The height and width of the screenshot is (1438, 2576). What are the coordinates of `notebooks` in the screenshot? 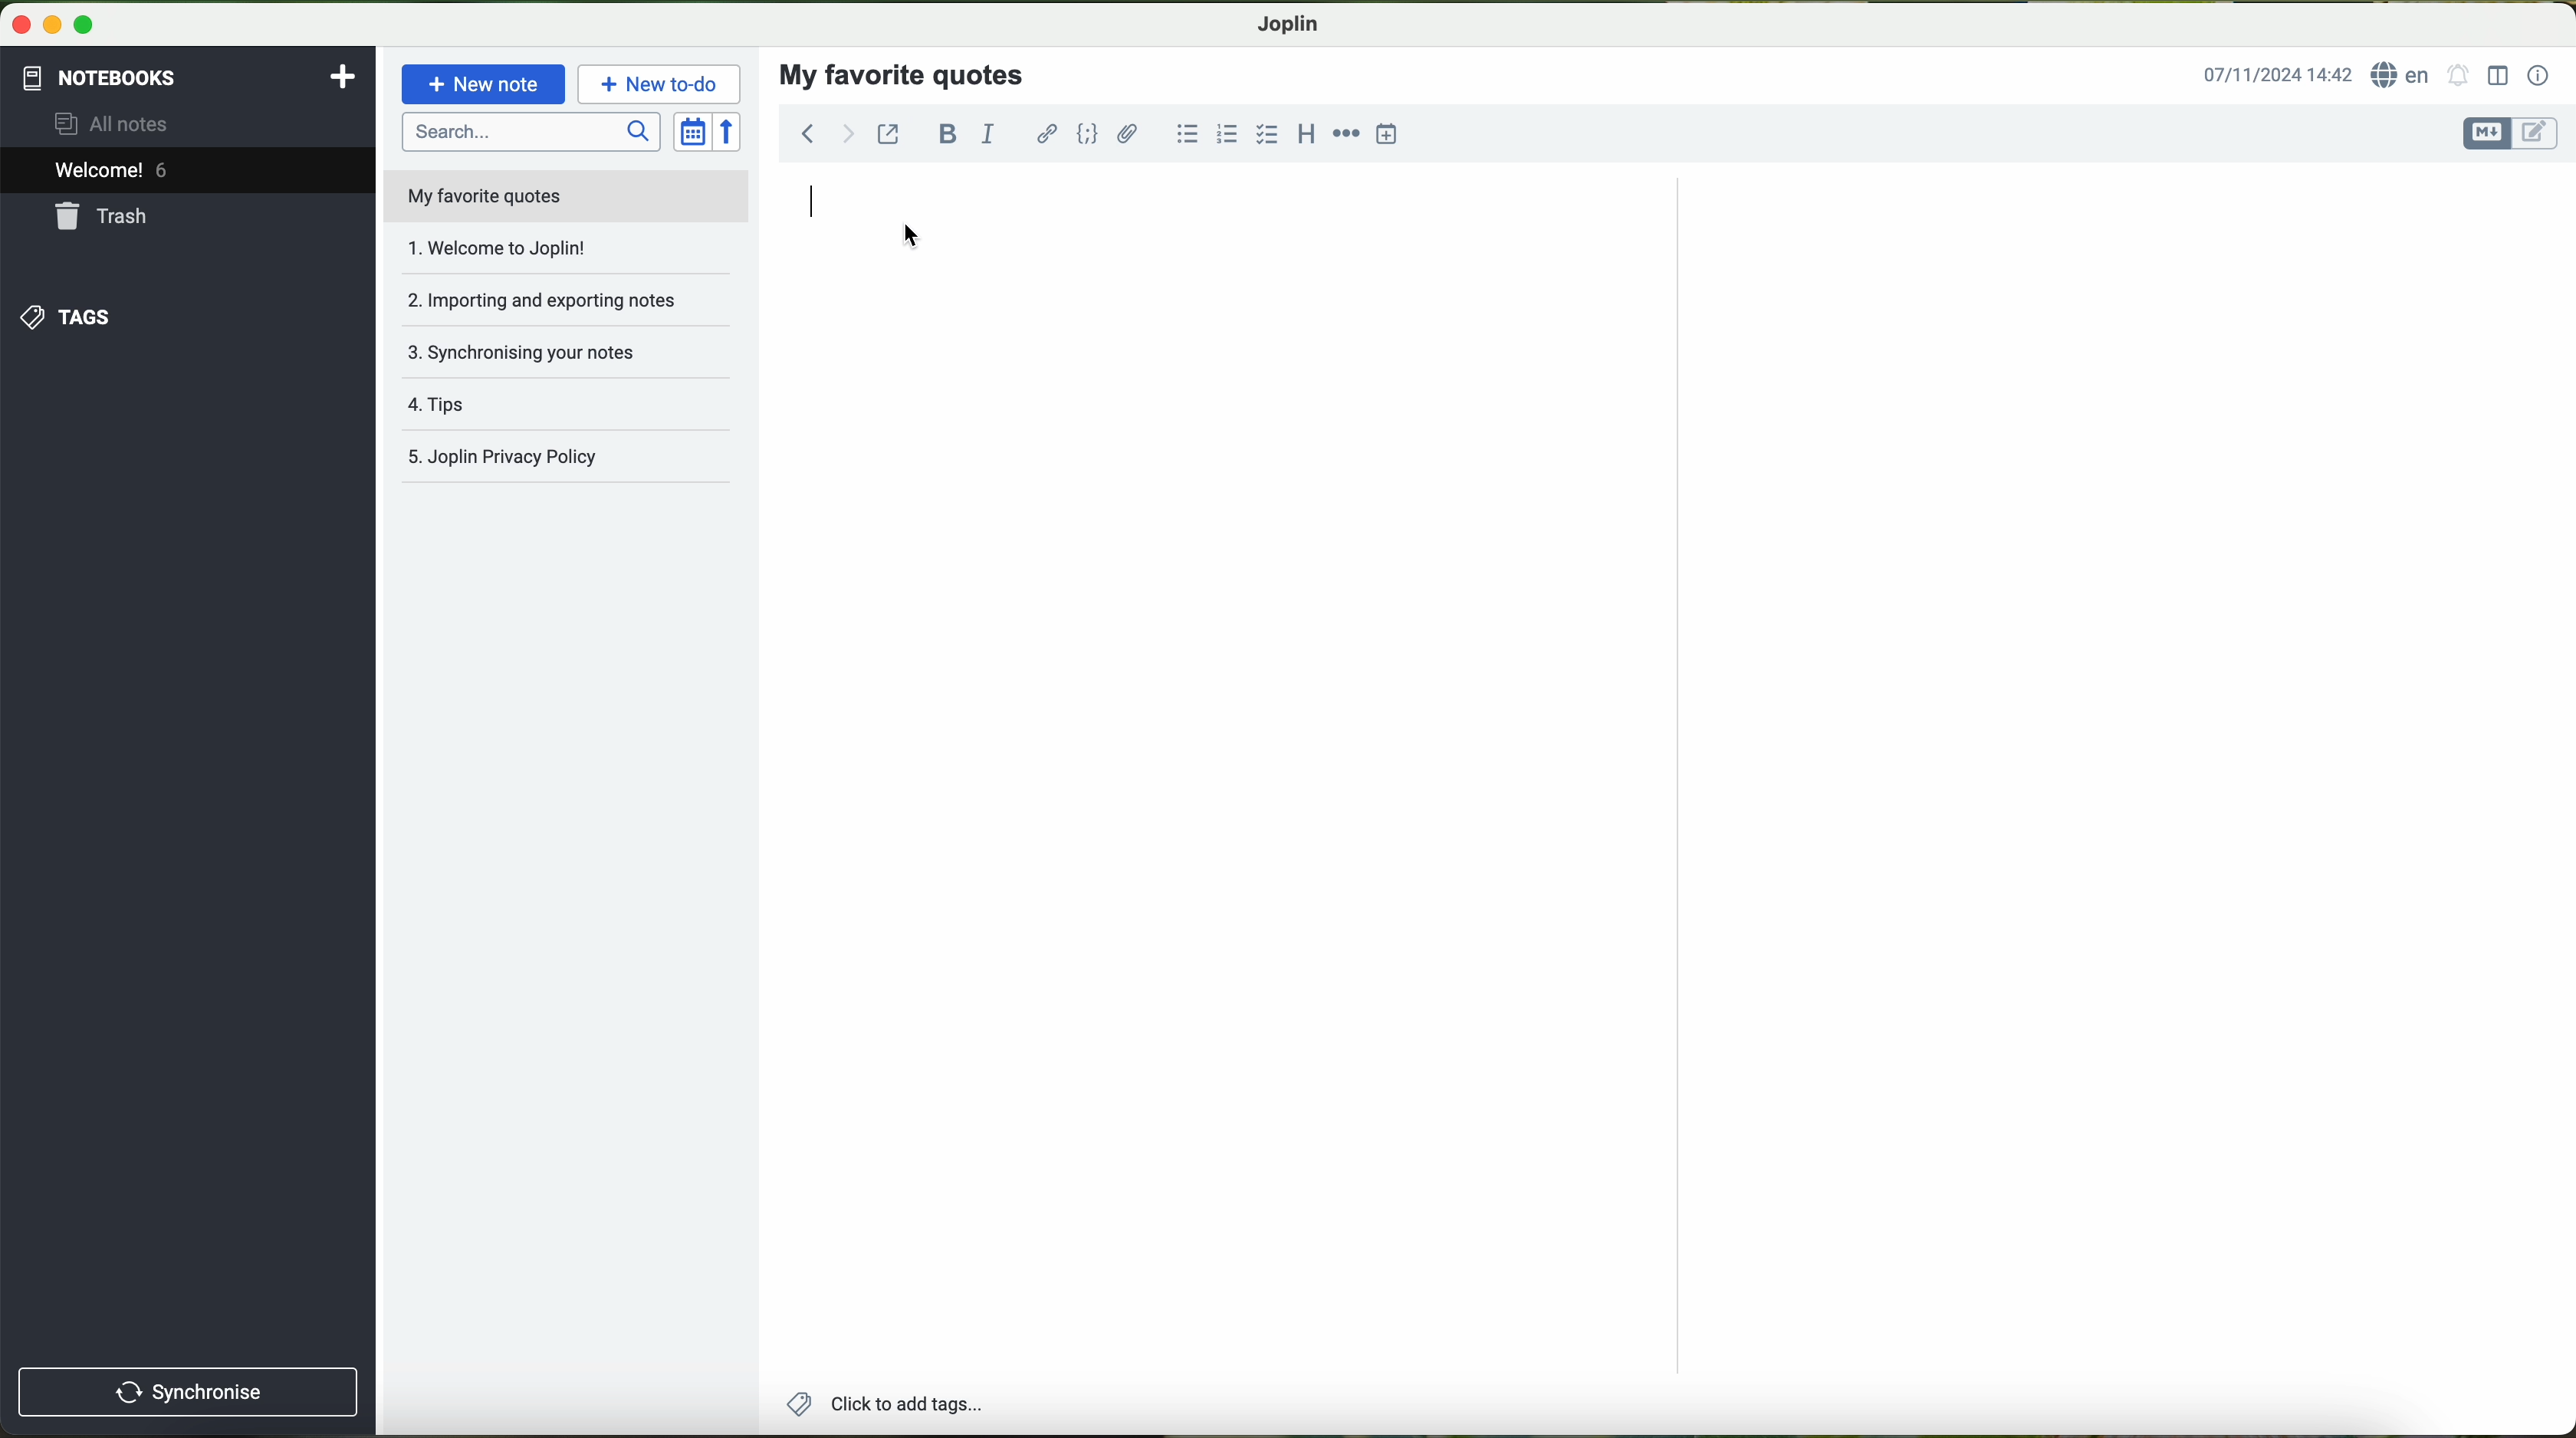 It's located at (190, 75).